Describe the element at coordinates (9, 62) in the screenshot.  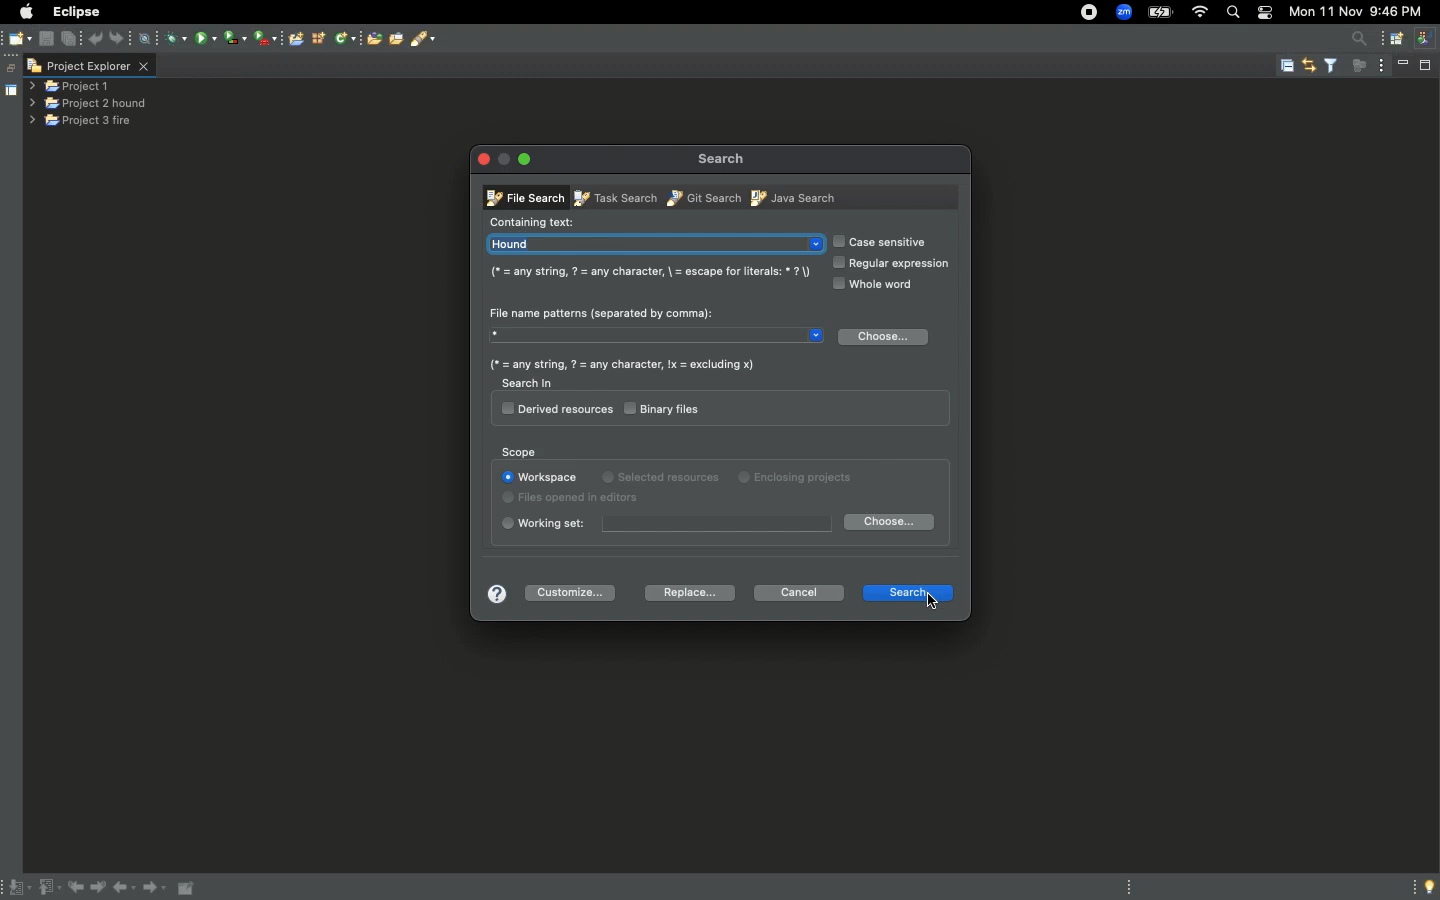
I see `restore` at that location.